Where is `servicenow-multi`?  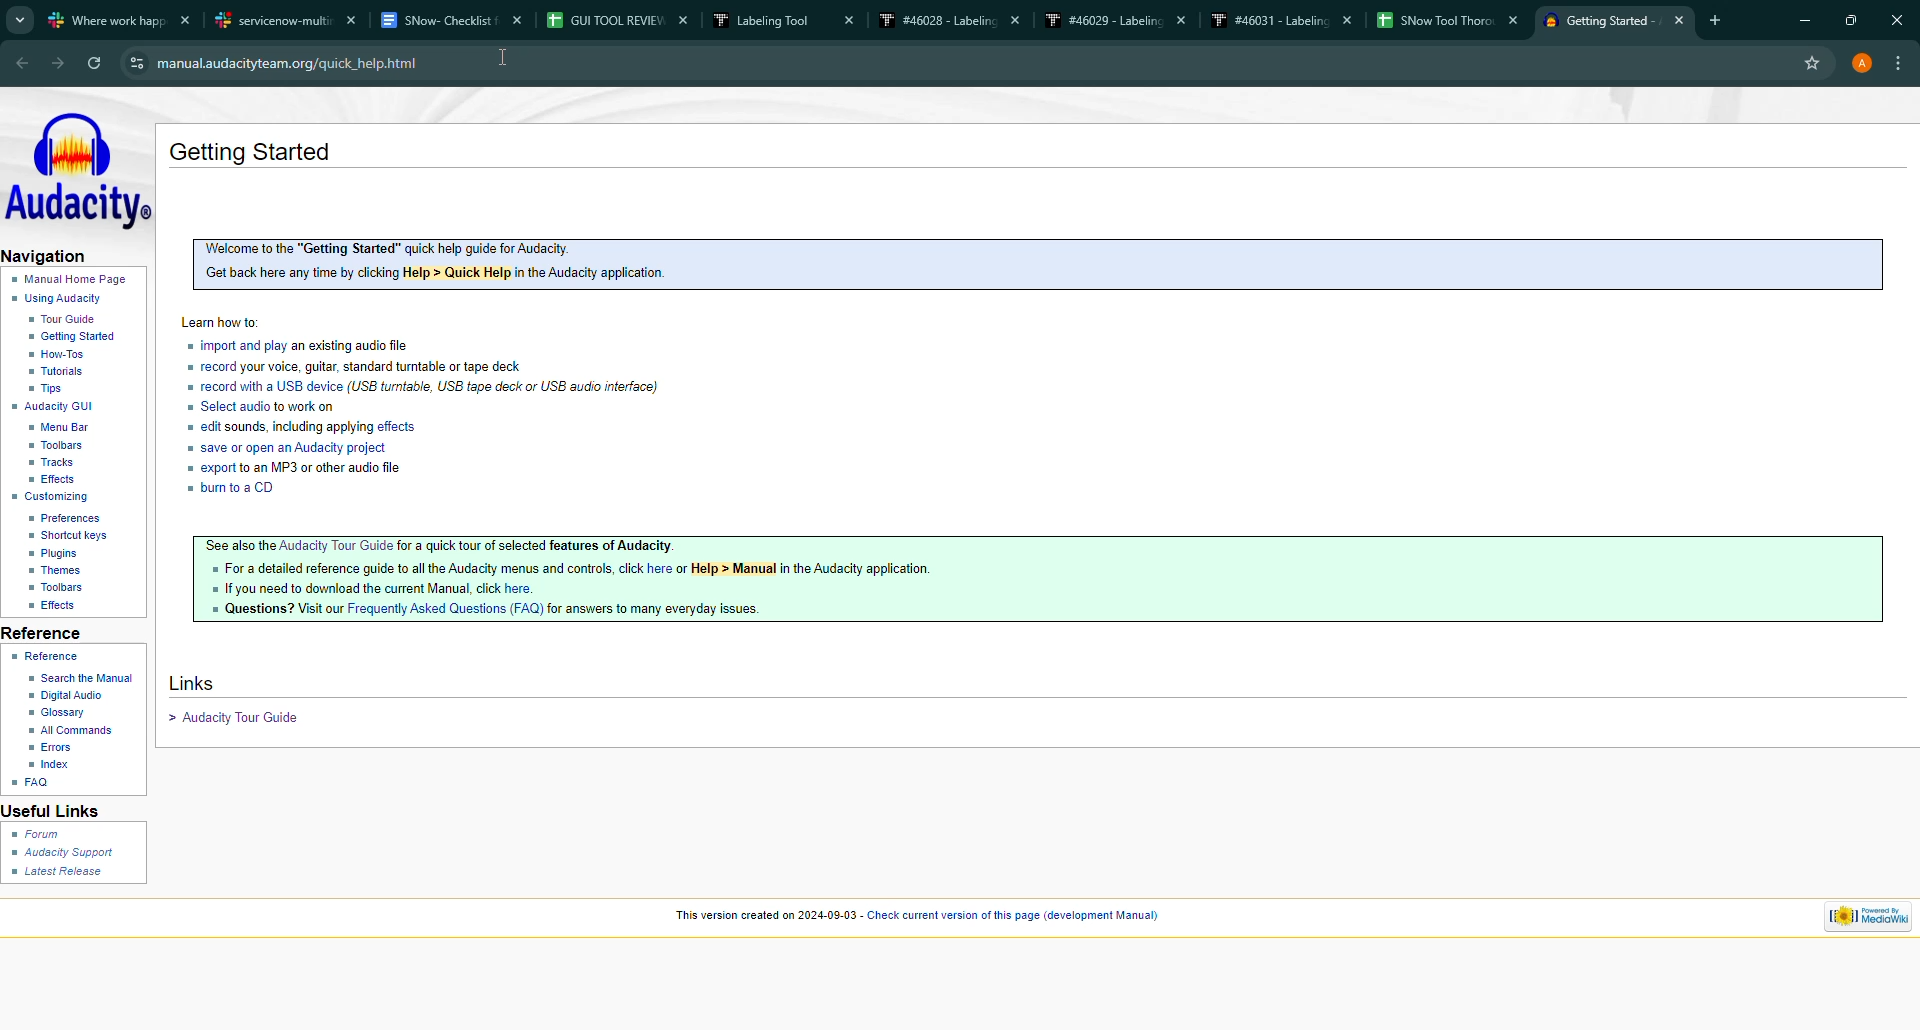
servicenow-multi is located at coordinates (282, 21).